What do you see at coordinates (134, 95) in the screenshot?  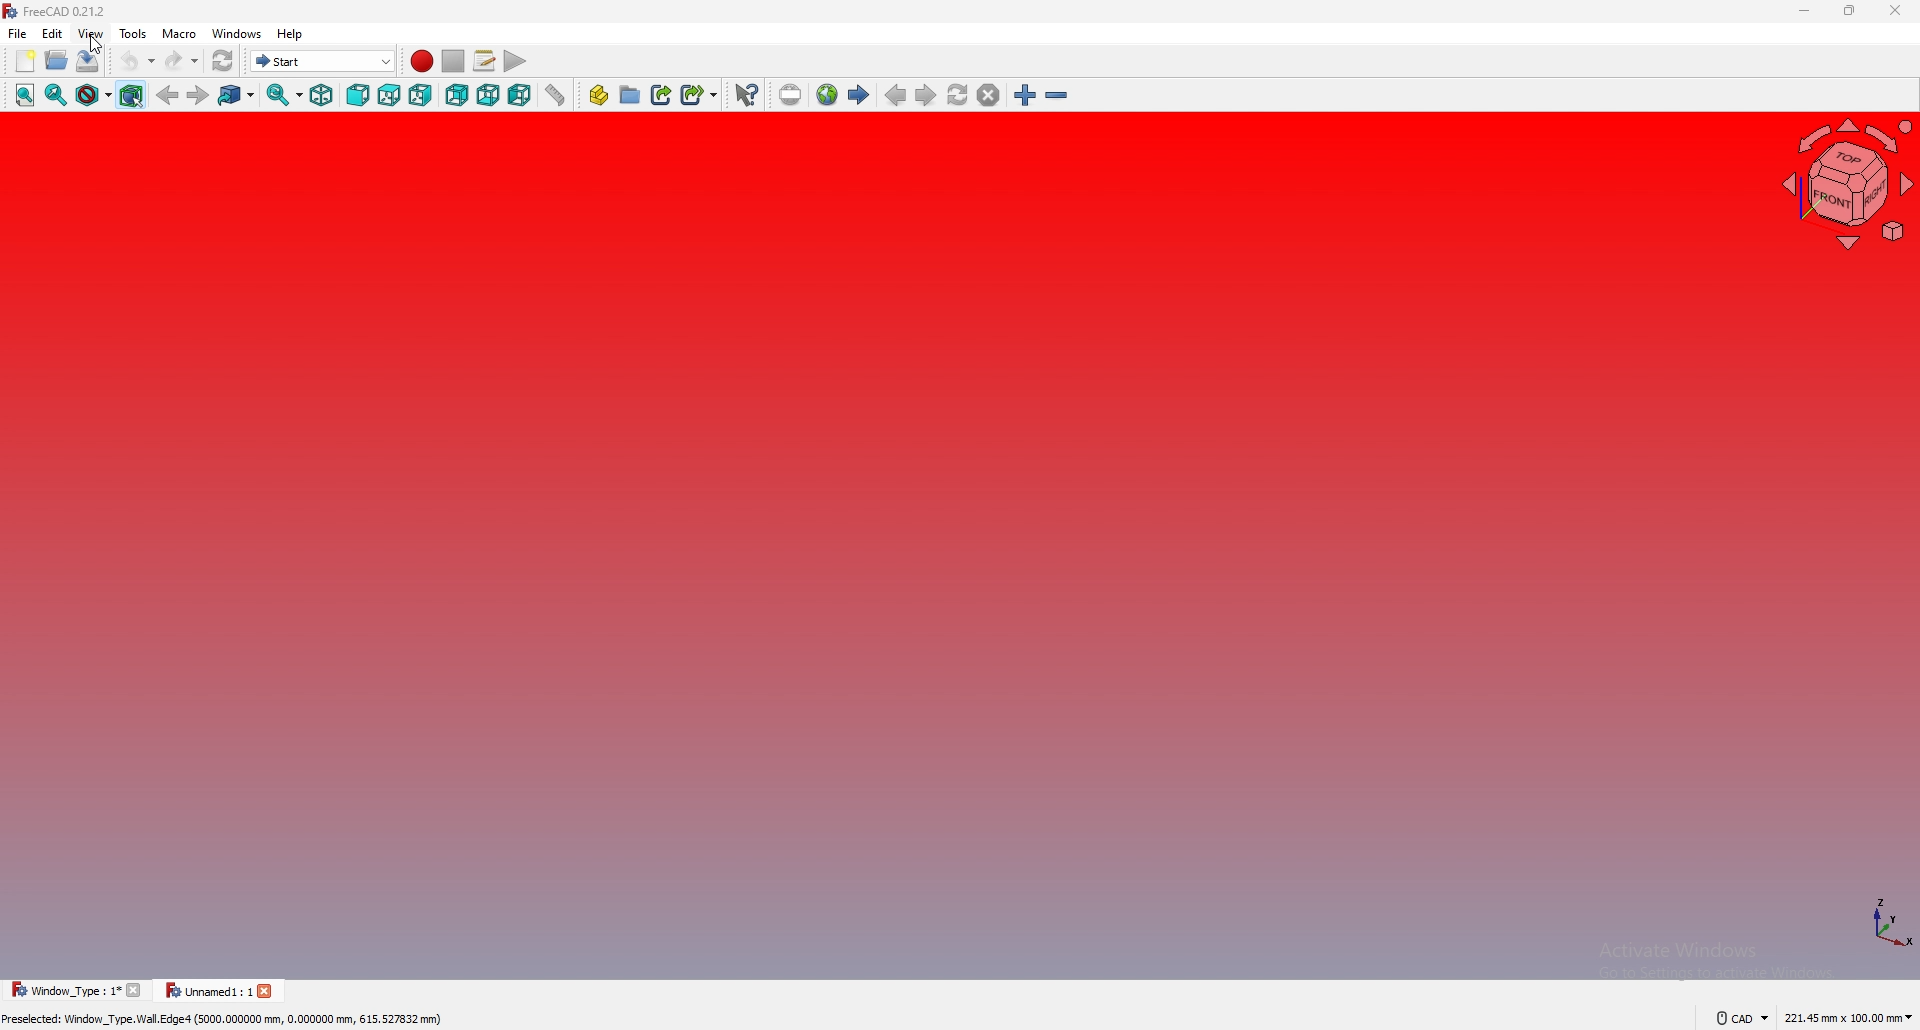 I see `bounding box` at bounding box center [134, 95].